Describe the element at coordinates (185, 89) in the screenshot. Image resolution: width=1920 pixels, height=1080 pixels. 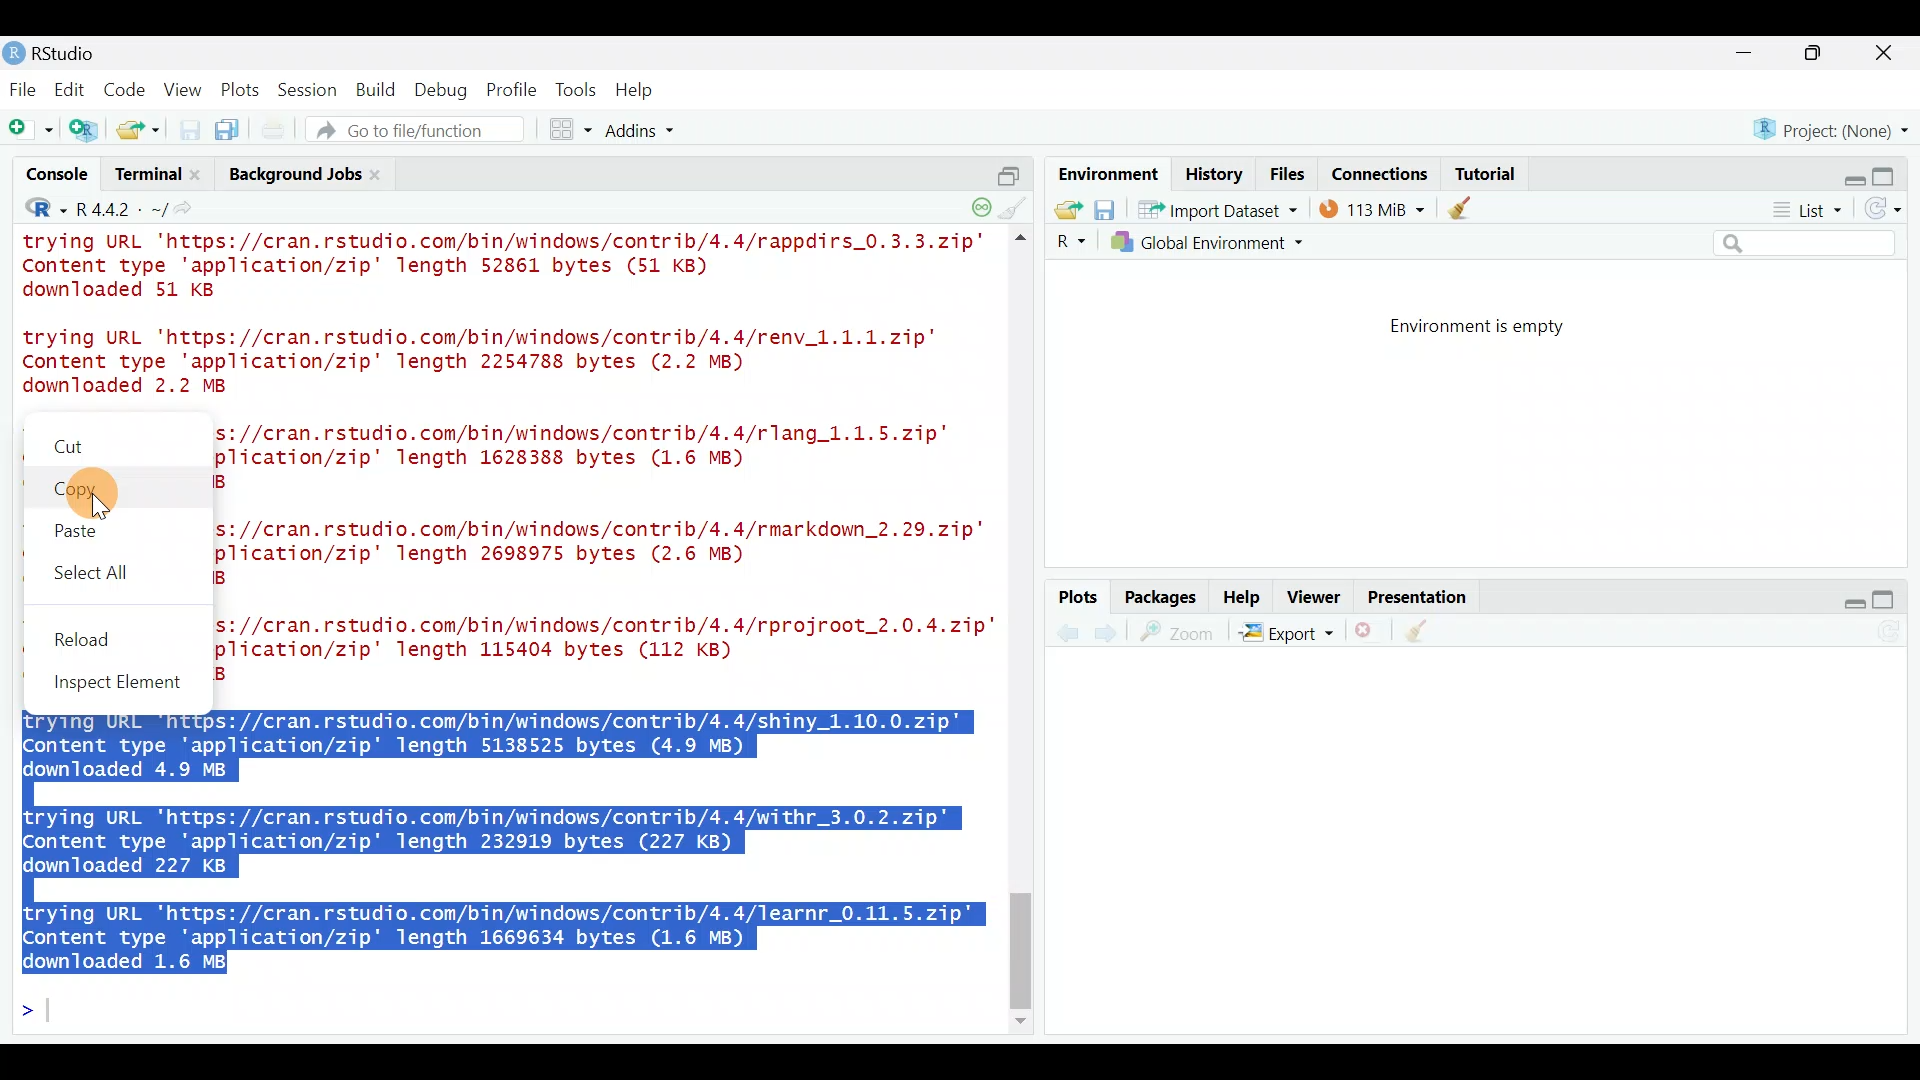
I see `View` at that location.